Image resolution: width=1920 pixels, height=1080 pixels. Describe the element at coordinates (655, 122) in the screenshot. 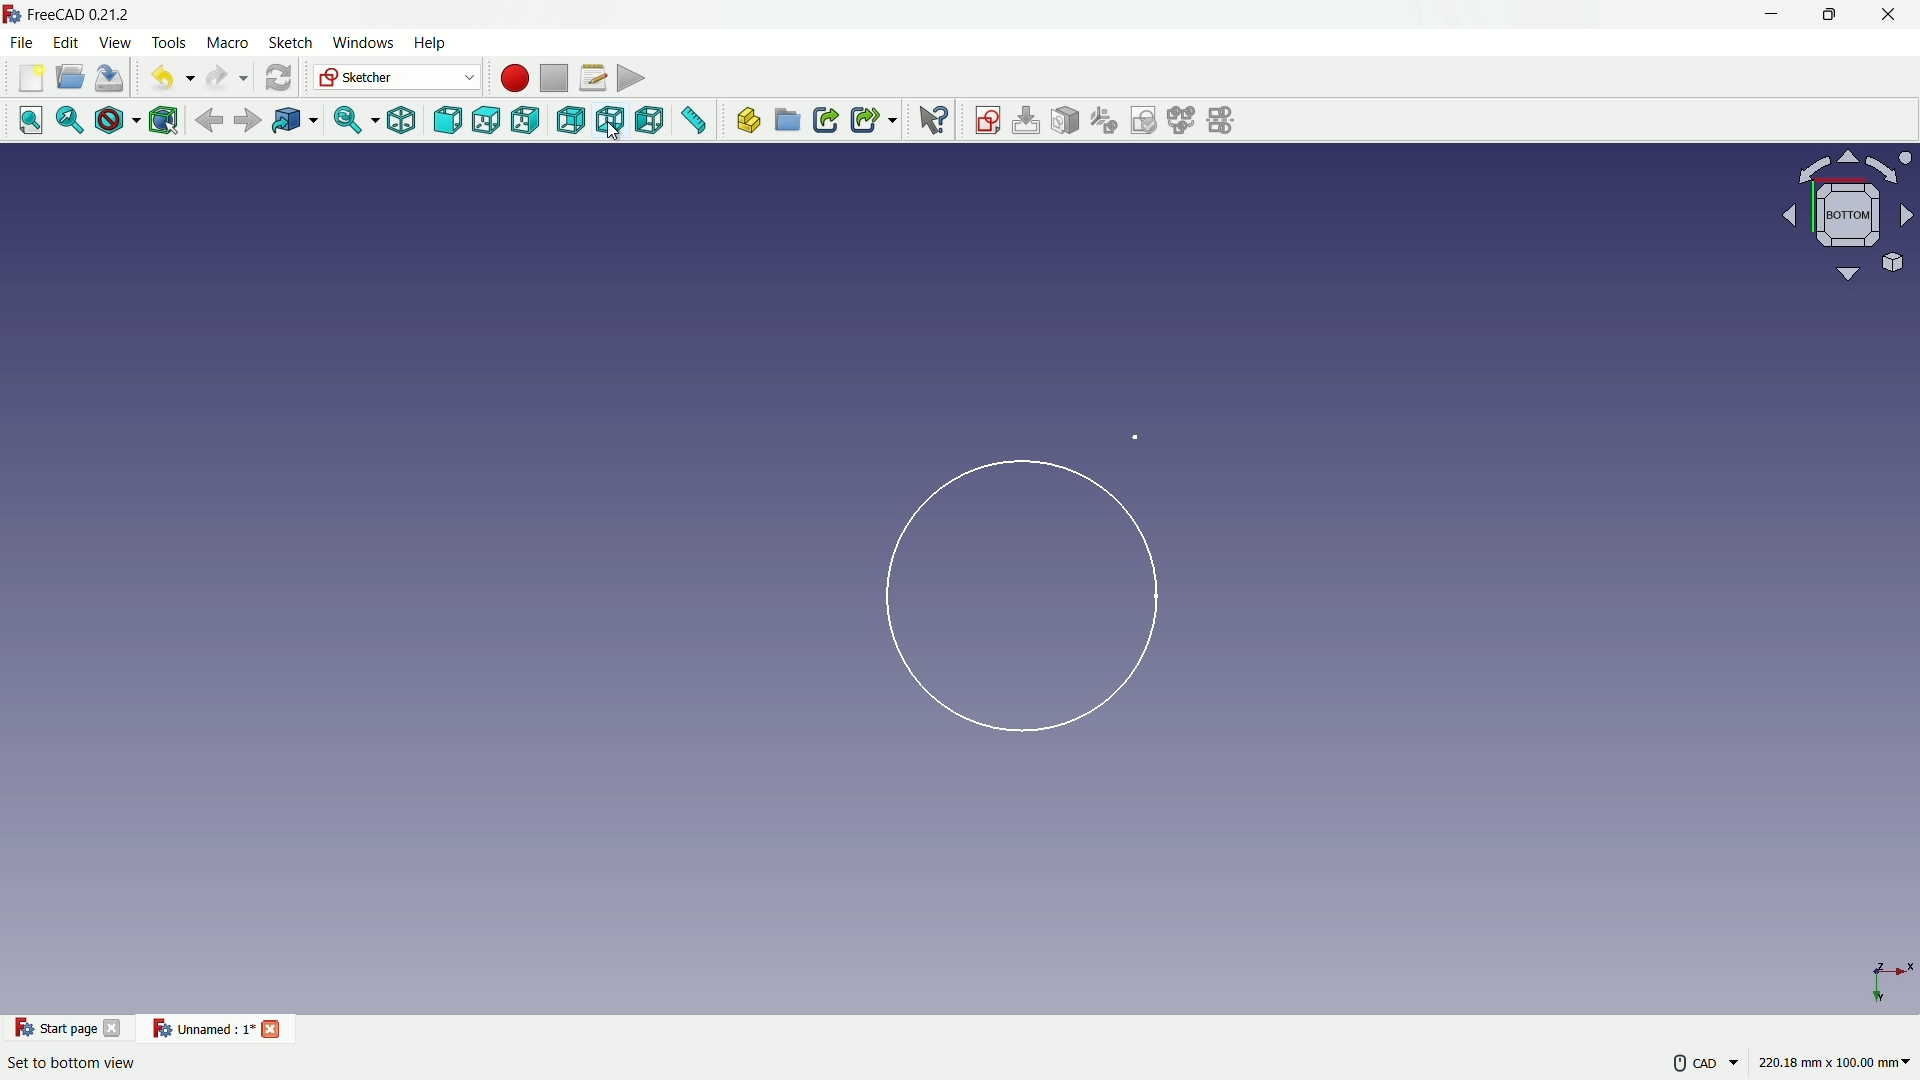

I see `left view` at that location.